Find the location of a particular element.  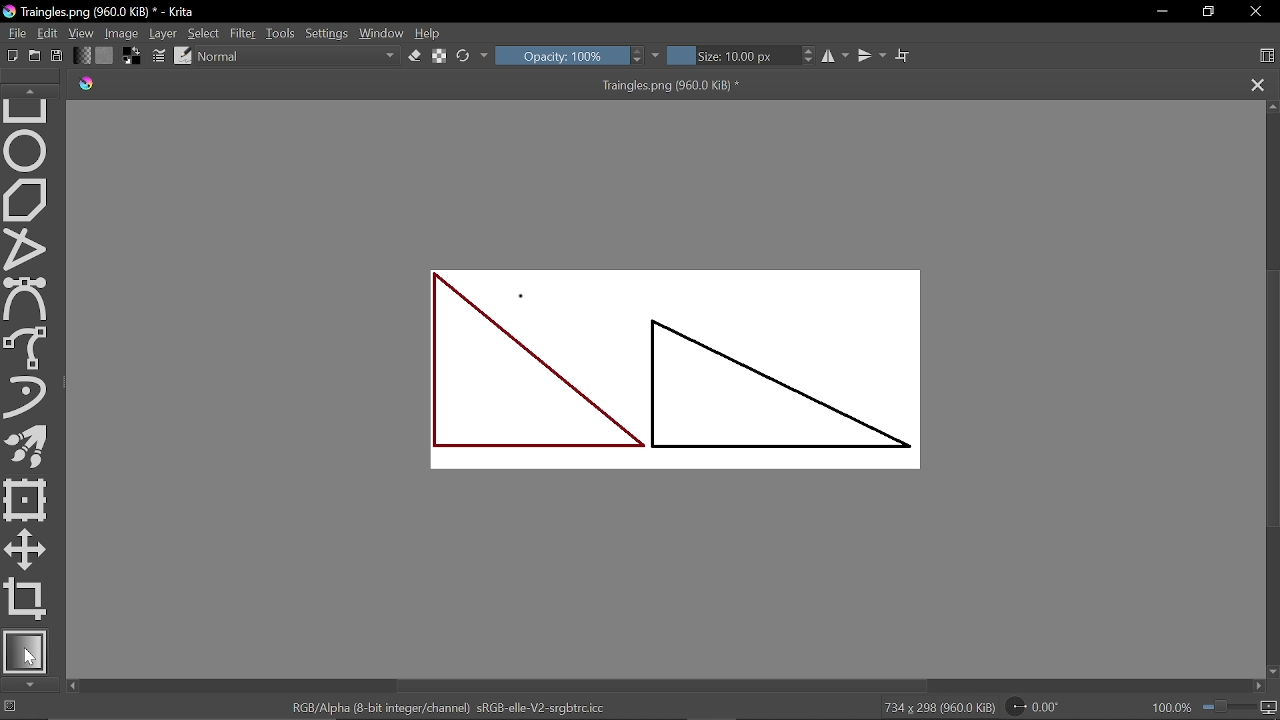

100.0% is located at coordinates (1215, 707).